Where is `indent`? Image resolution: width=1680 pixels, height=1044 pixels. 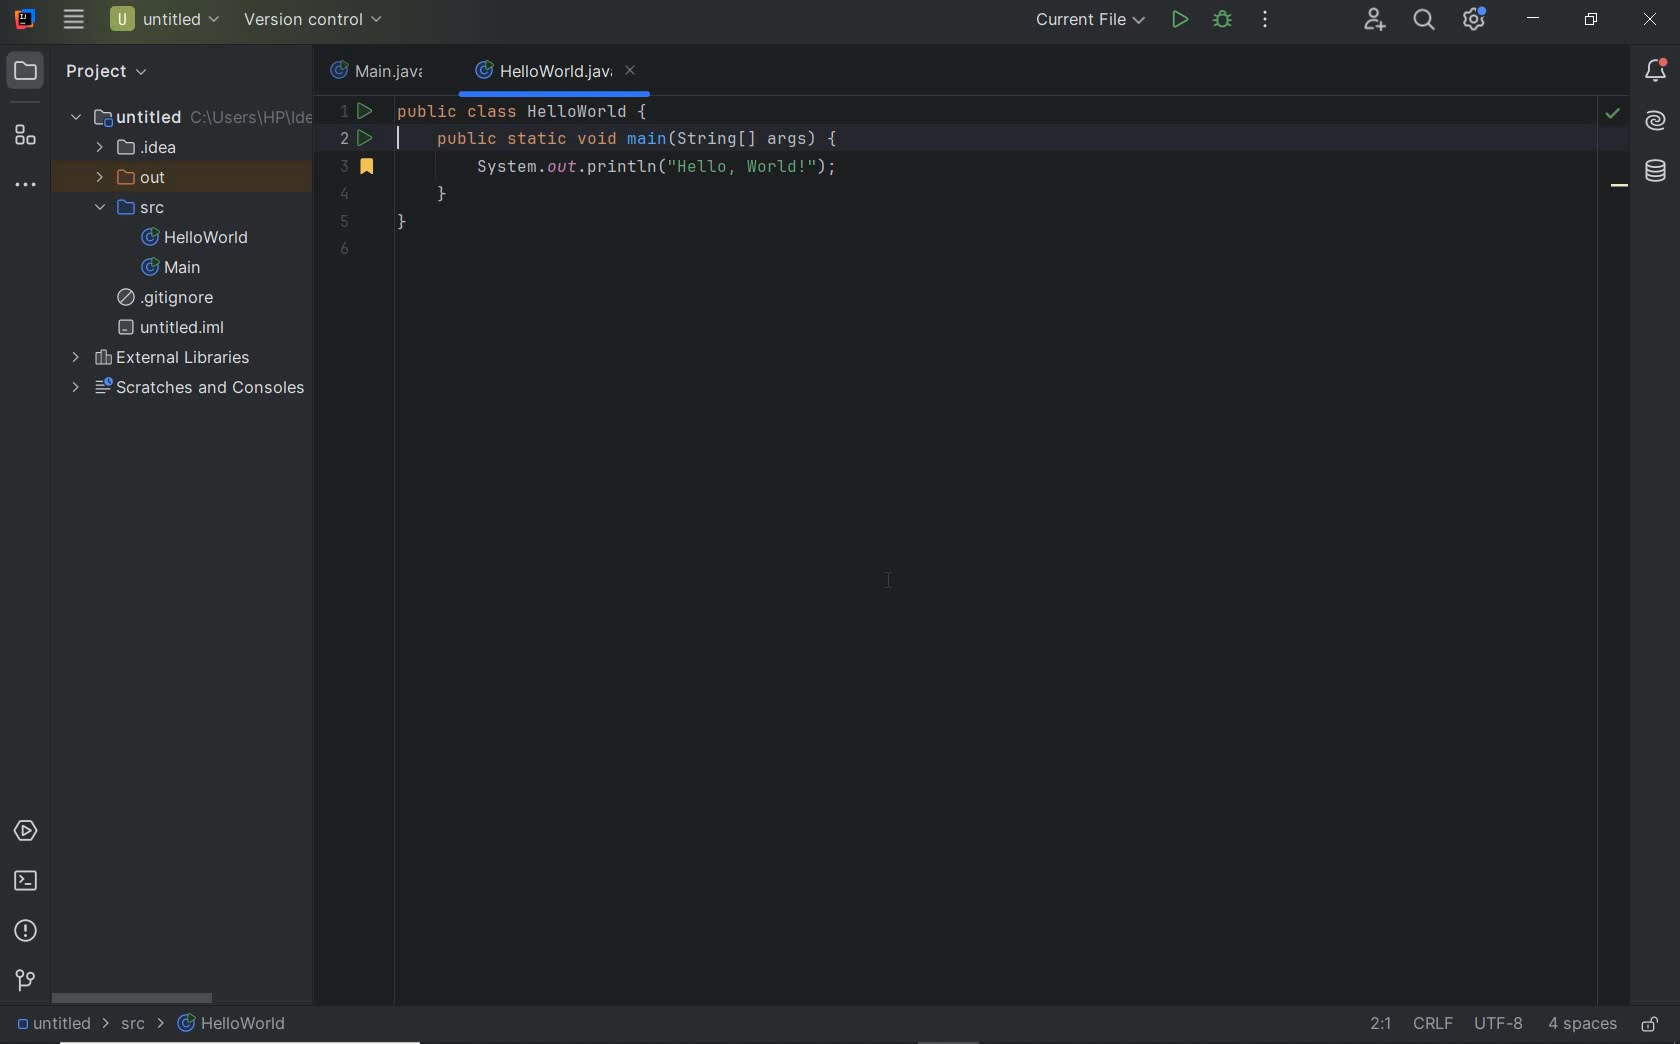 indent is located at coordinates (1582, 1027).